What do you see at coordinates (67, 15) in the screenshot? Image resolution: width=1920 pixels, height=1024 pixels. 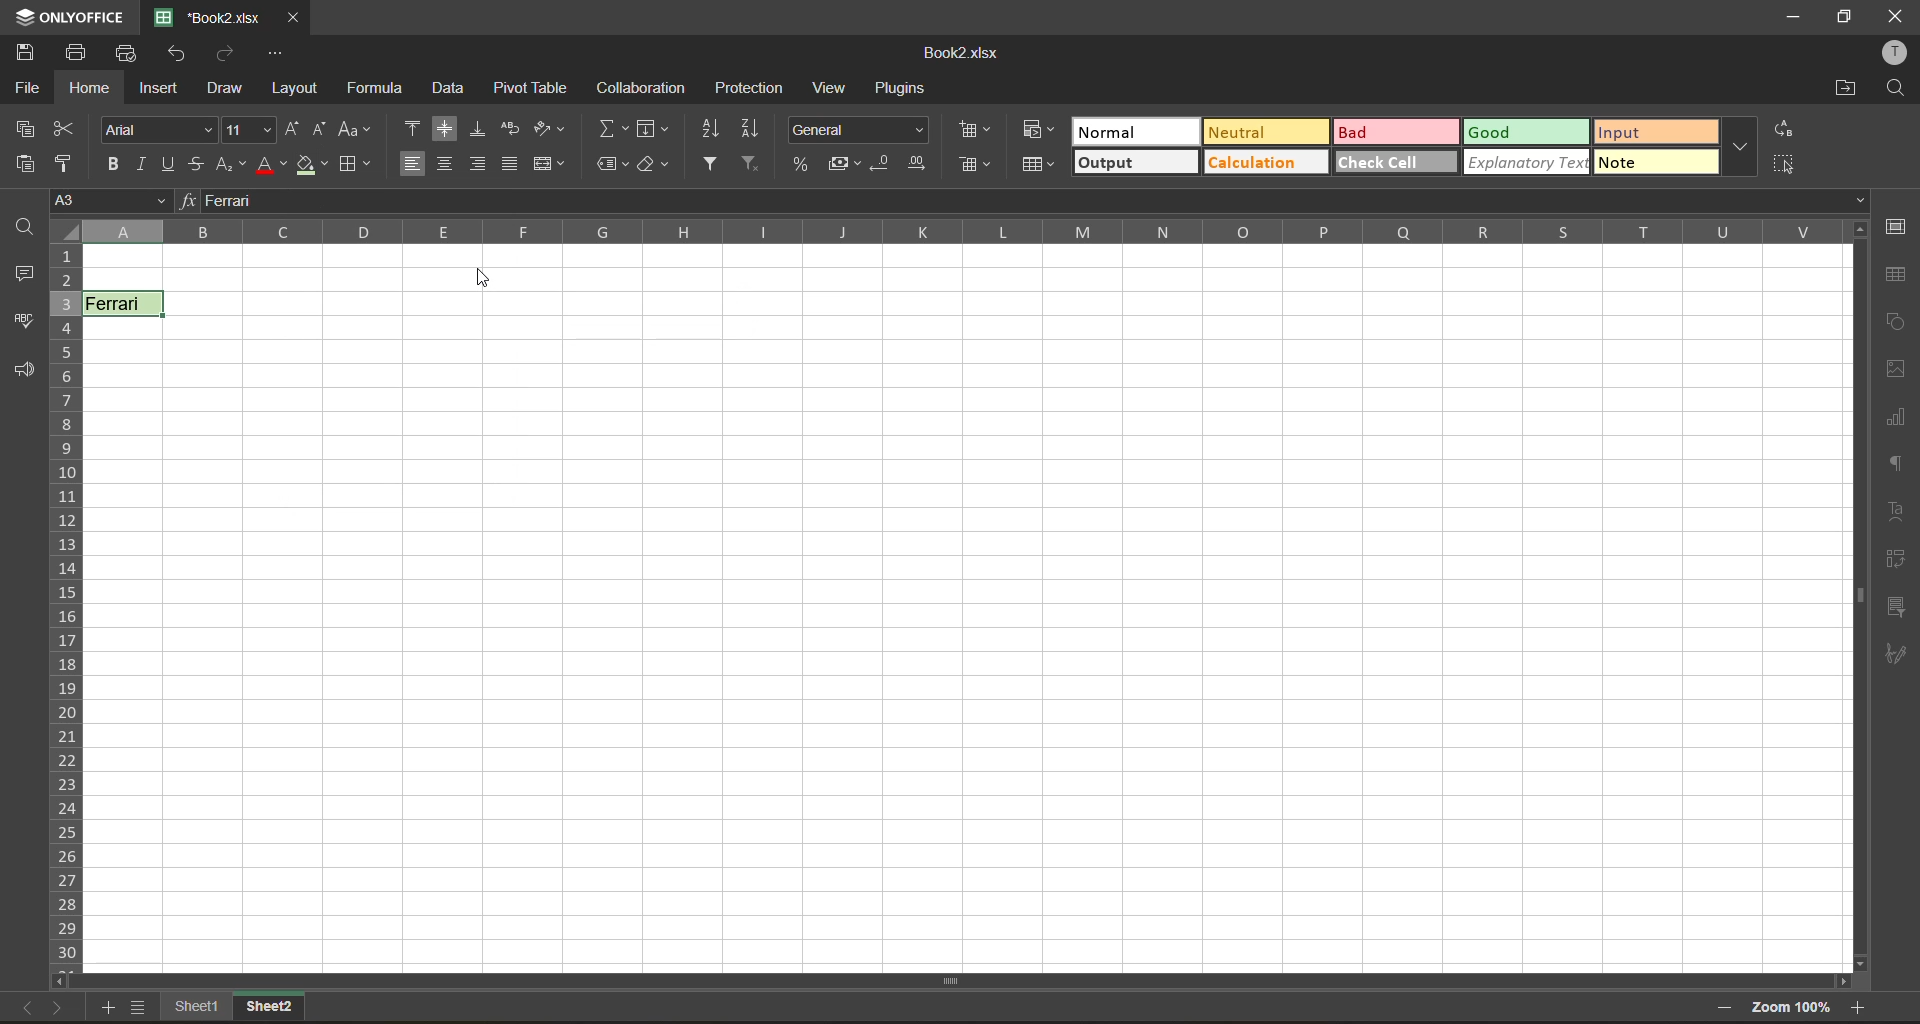 I see `app name` at bounding box center [67, 15].